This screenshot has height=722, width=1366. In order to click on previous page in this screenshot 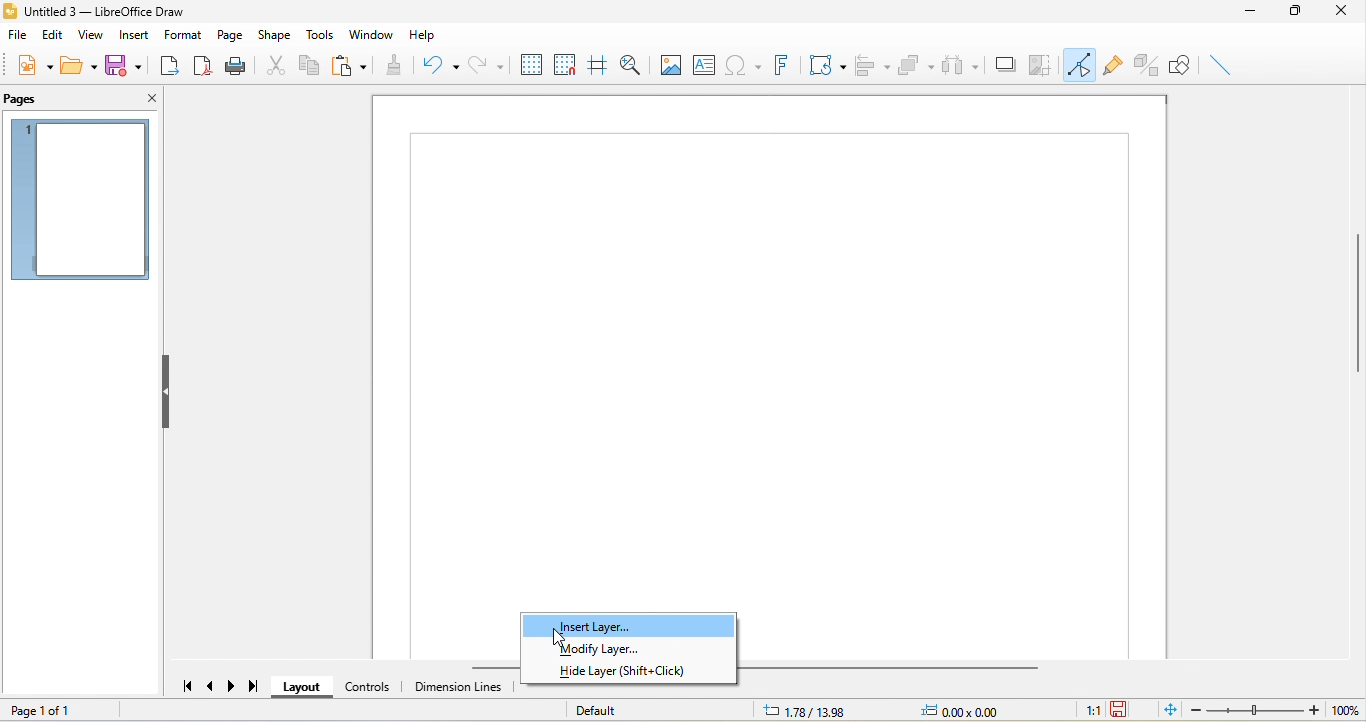, I will do `click(211, 688)`.